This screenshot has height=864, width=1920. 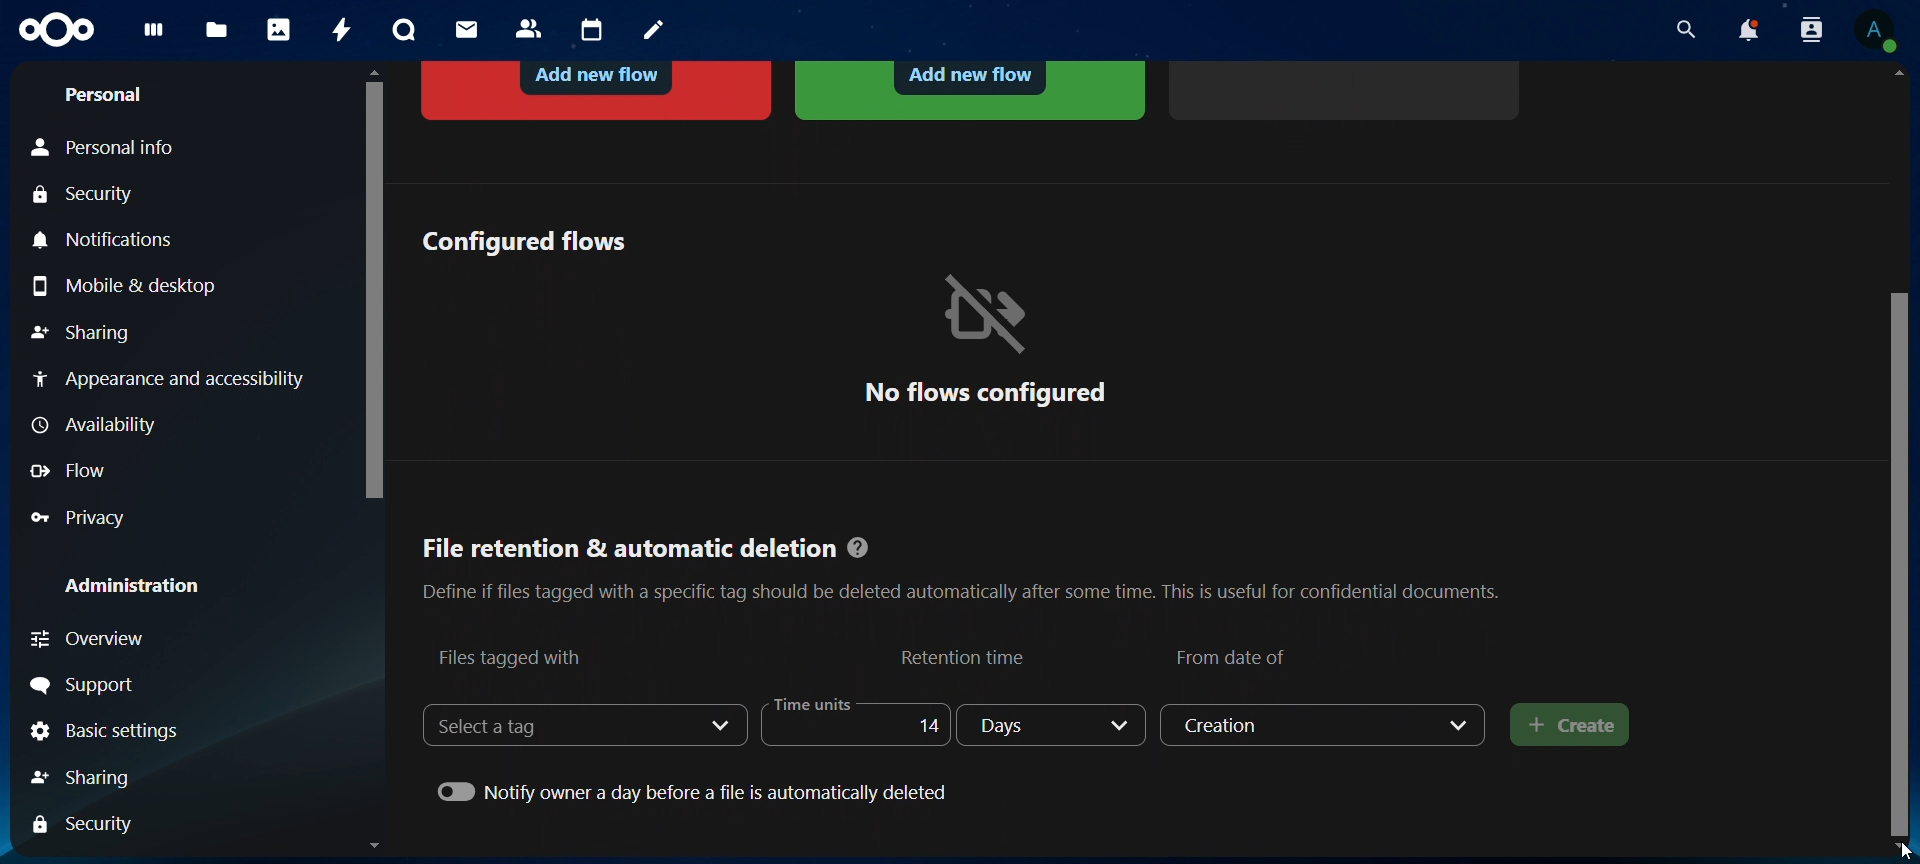 What do you see at coordinates (102, 95) in the screenshot?
I see `personal` at bounding box center [102, 95].